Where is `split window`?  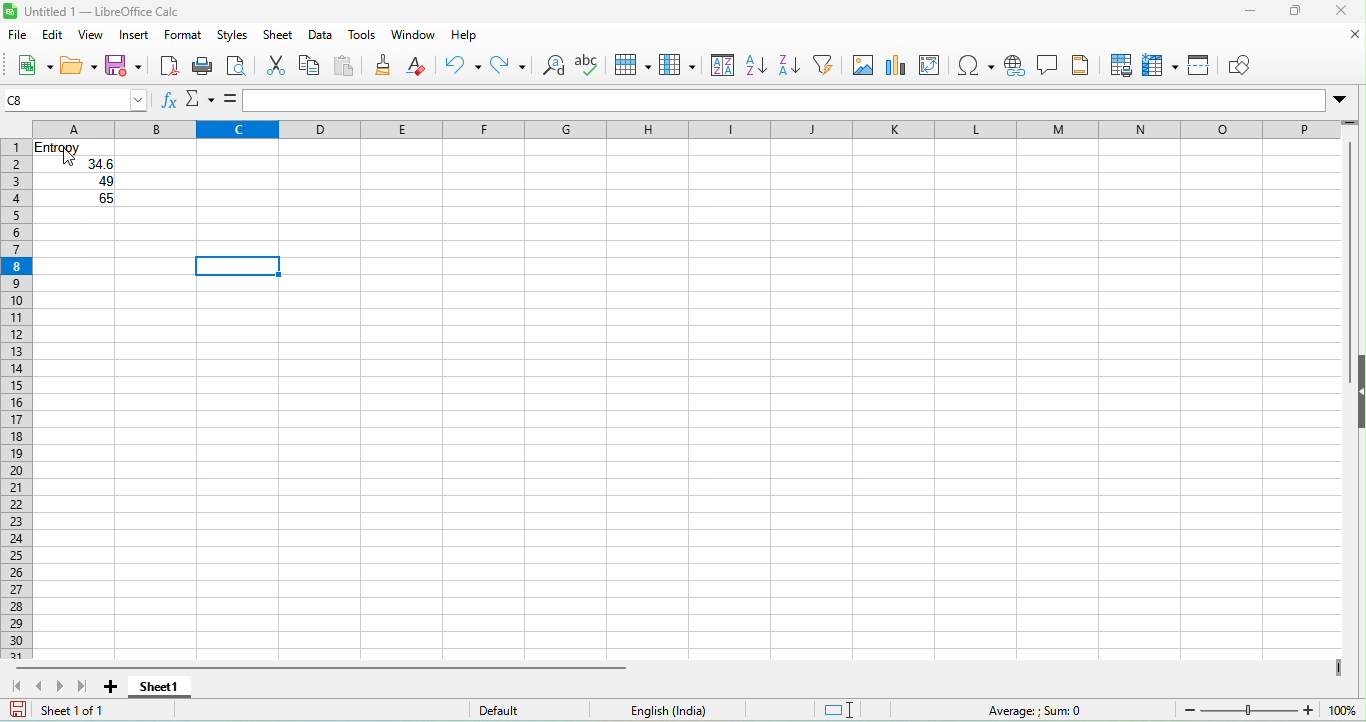 split window is located at coordinates (1202, 67).